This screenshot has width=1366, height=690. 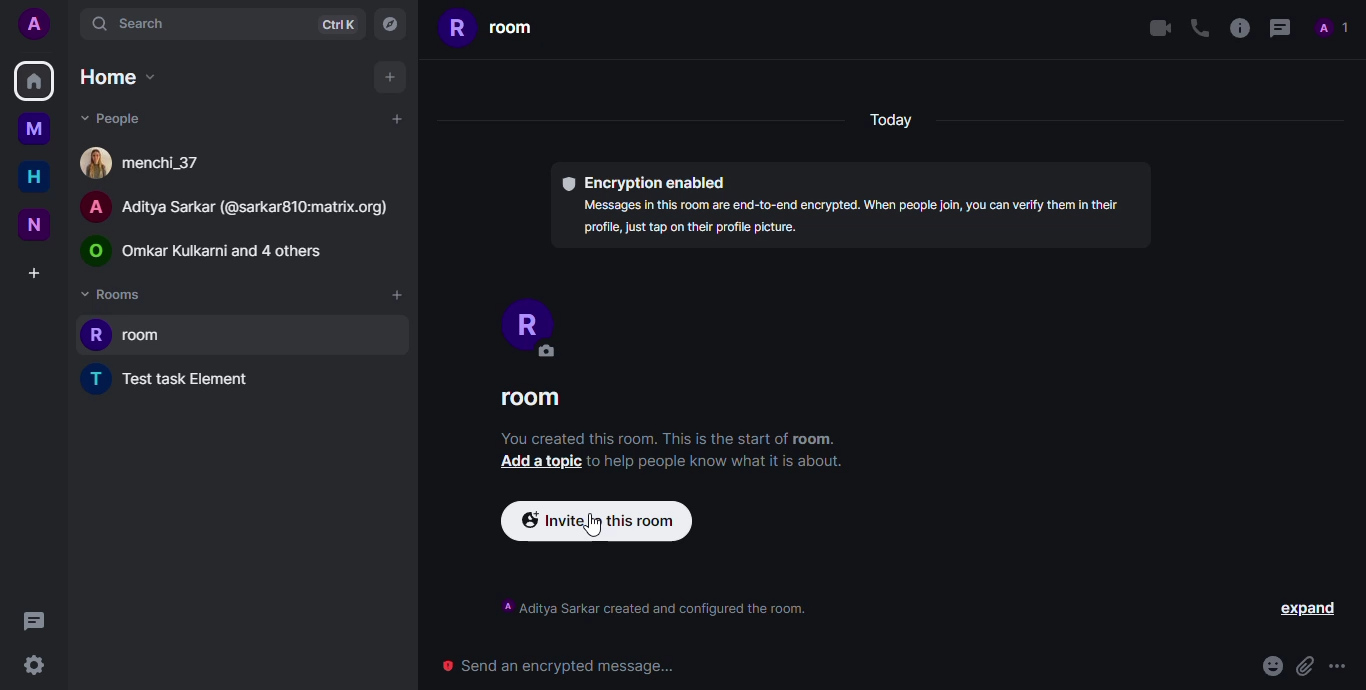 What do you see at coordinates (848, 218) in the screenshot?
I see `Messages in this room are ed-to-end encrypted. When people join, you can verify them in their profile, just tap on their profile picture.` at bounding box center [848, 218].